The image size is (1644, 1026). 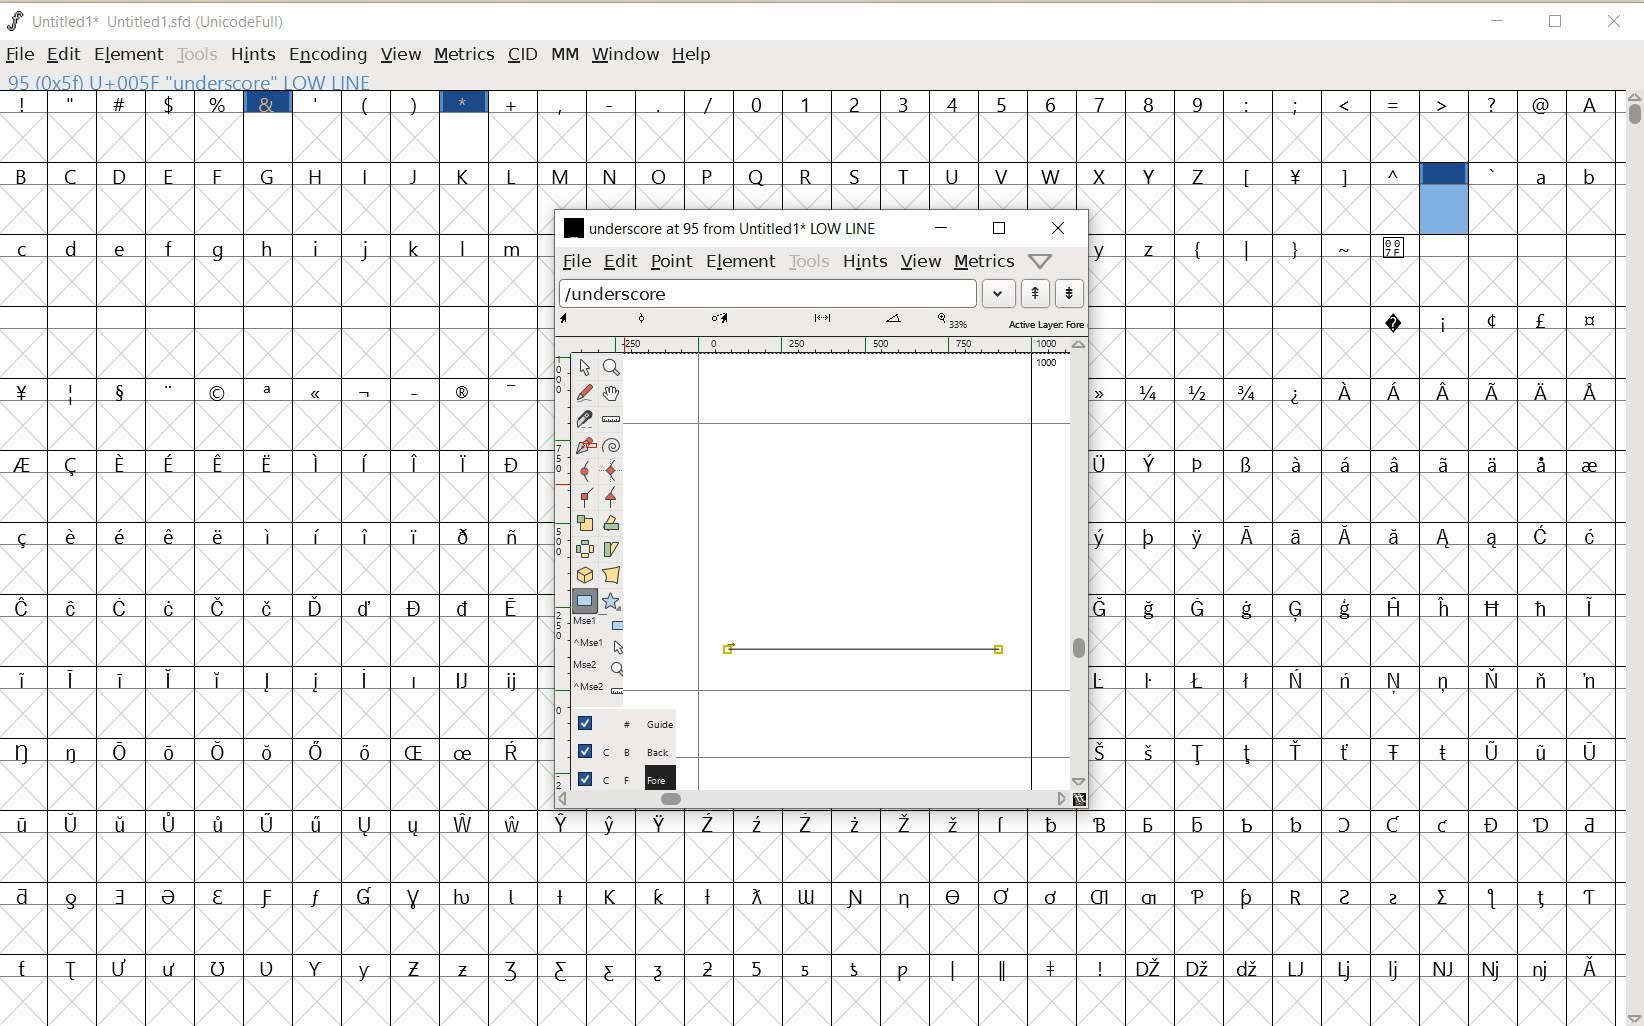 What do you see at coordinates (584, 574) in the screenshot?
I see `rotate the selection in 3D and project back to plane` at bounding box center [584, 574].